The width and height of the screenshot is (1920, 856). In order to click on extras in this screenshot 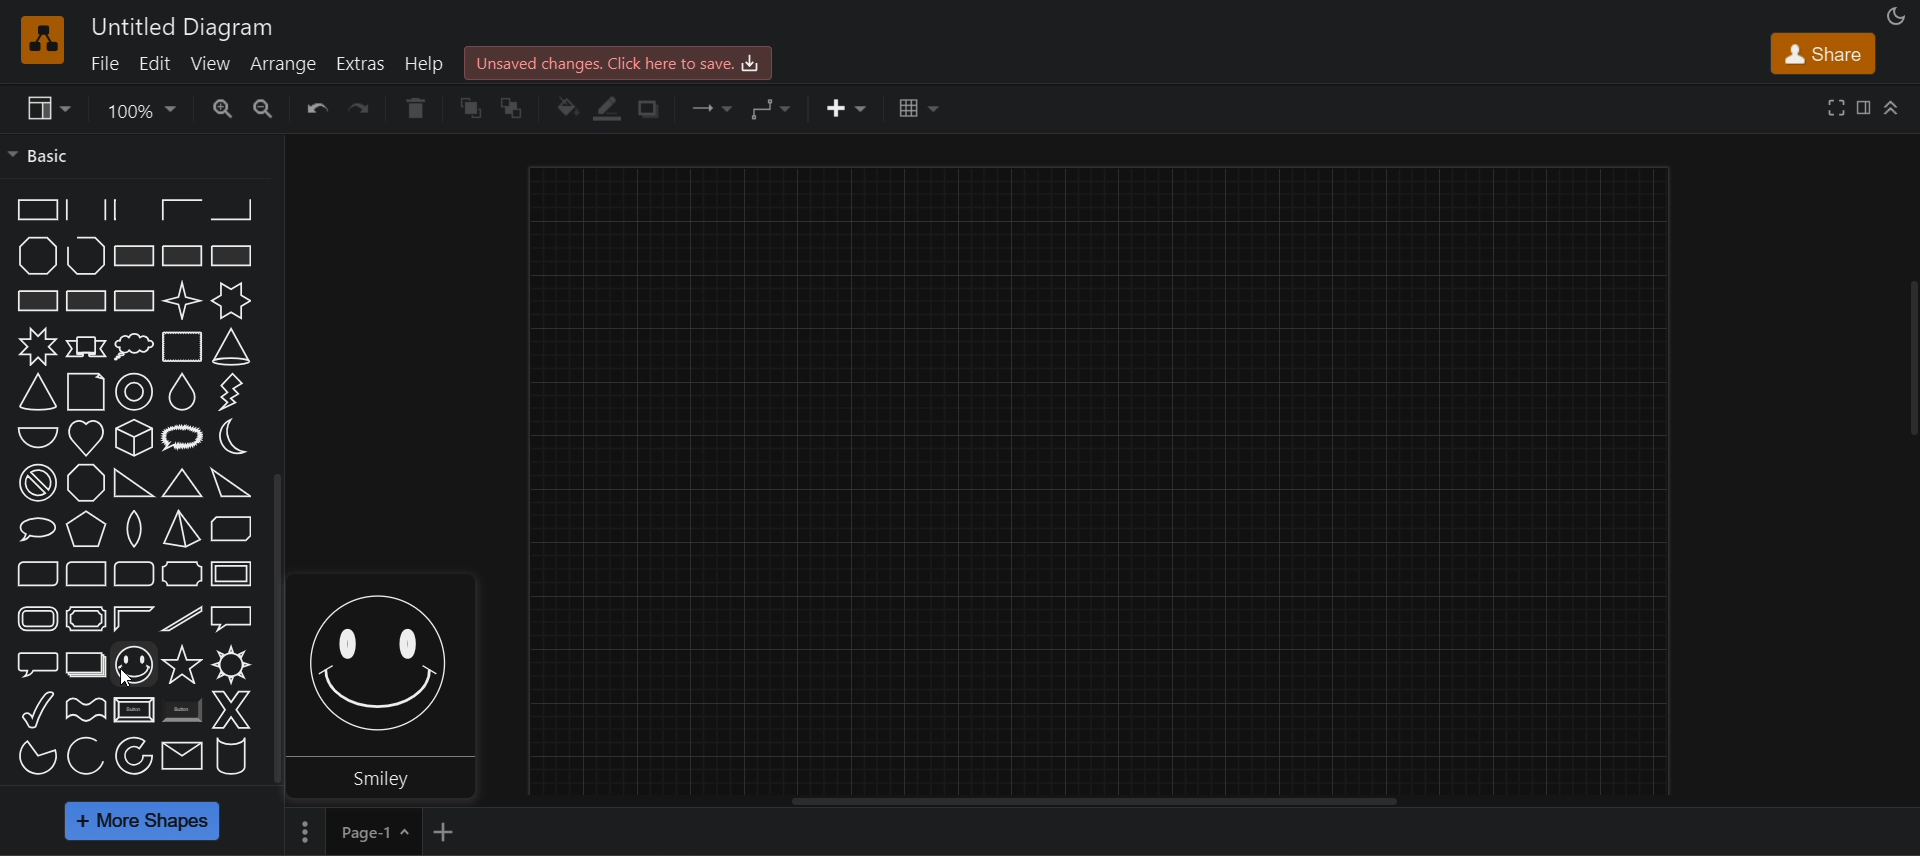, I will do `click(362, 62)`.